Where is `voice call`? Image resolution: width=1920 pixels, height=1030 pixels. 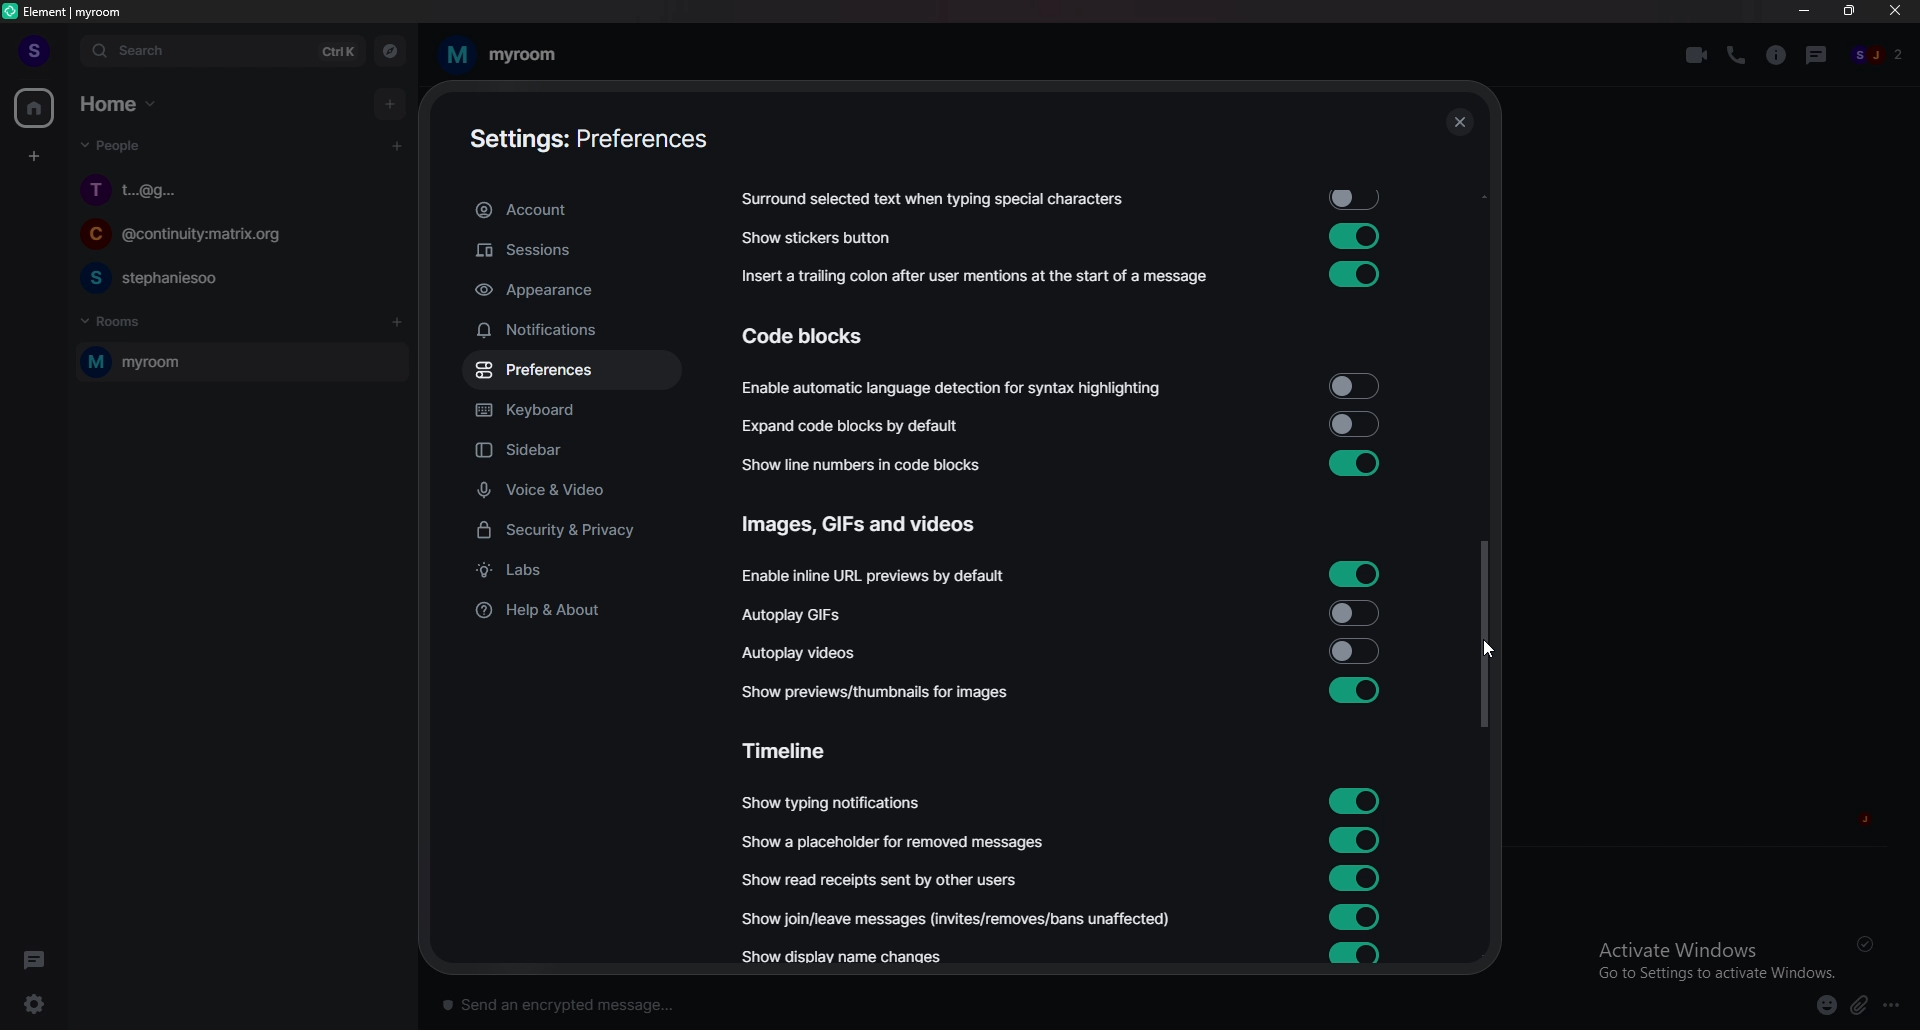 voice call is located at coordinates (1736, 54).